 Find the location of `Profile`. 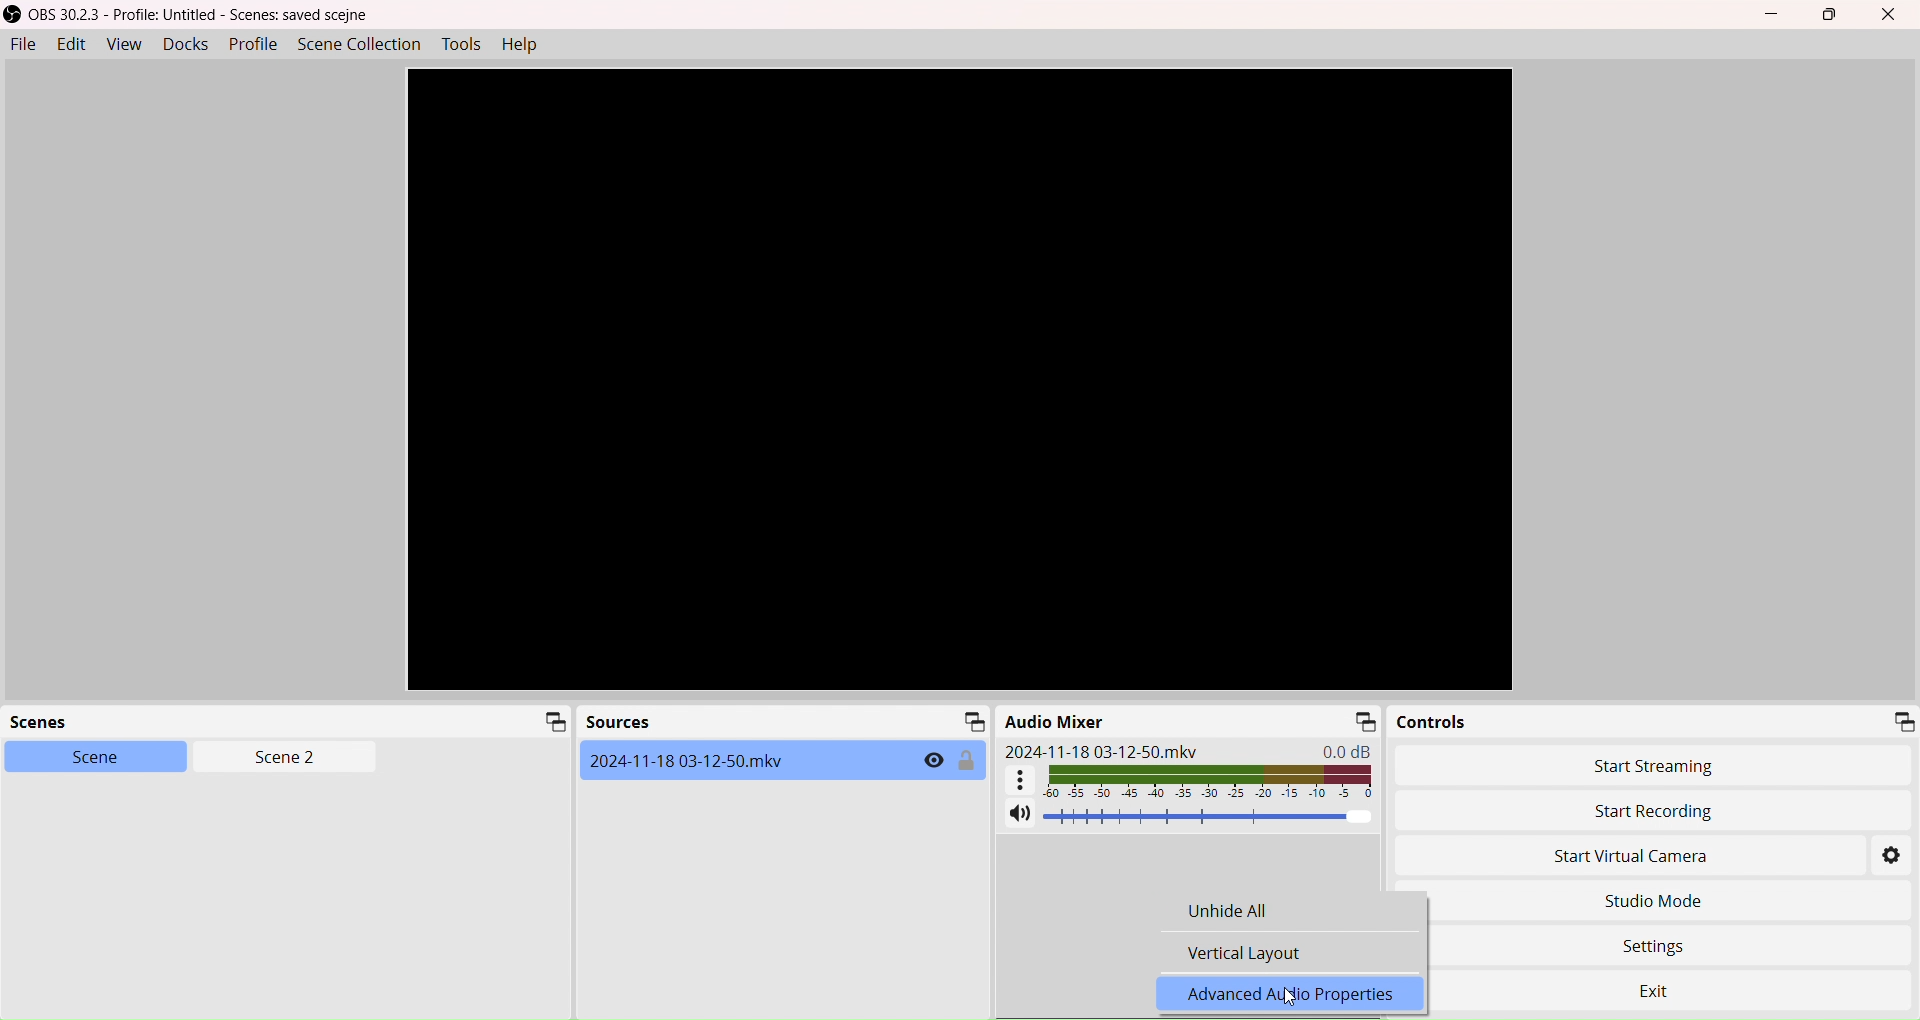

Profile is located at coordinates (253, 44).